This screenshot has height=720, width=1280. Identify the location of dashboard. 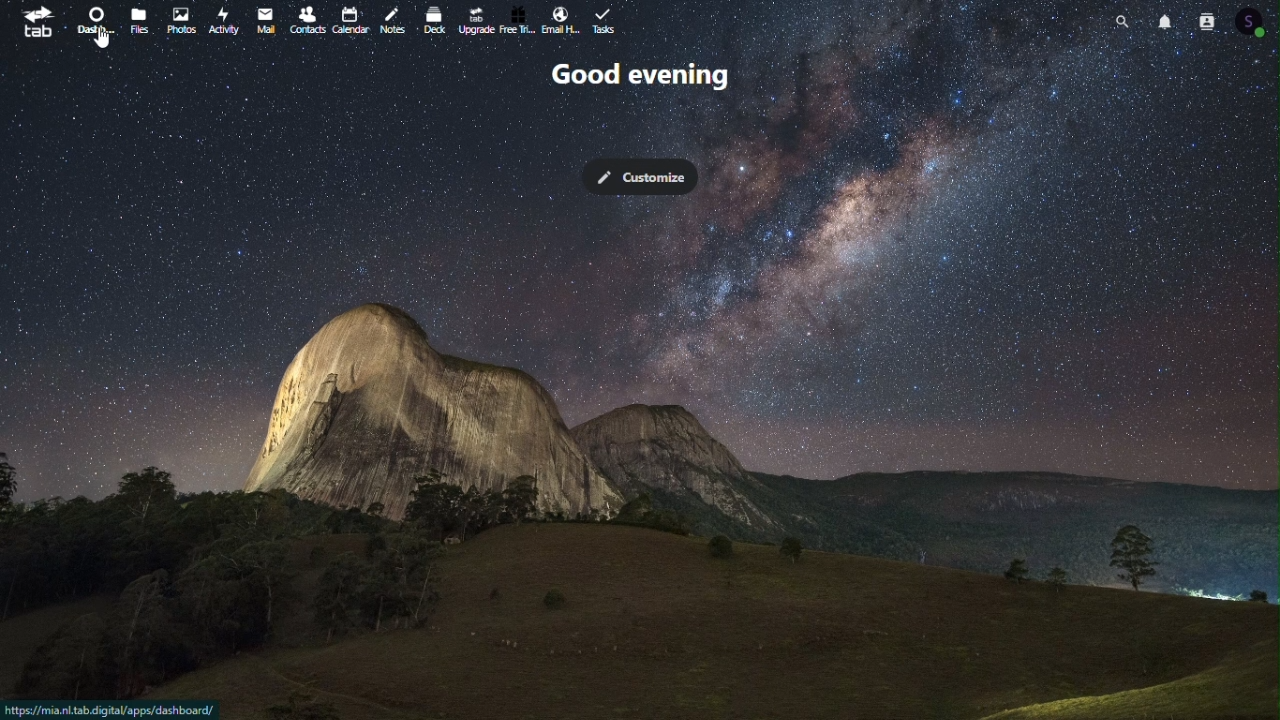
(98, 22).